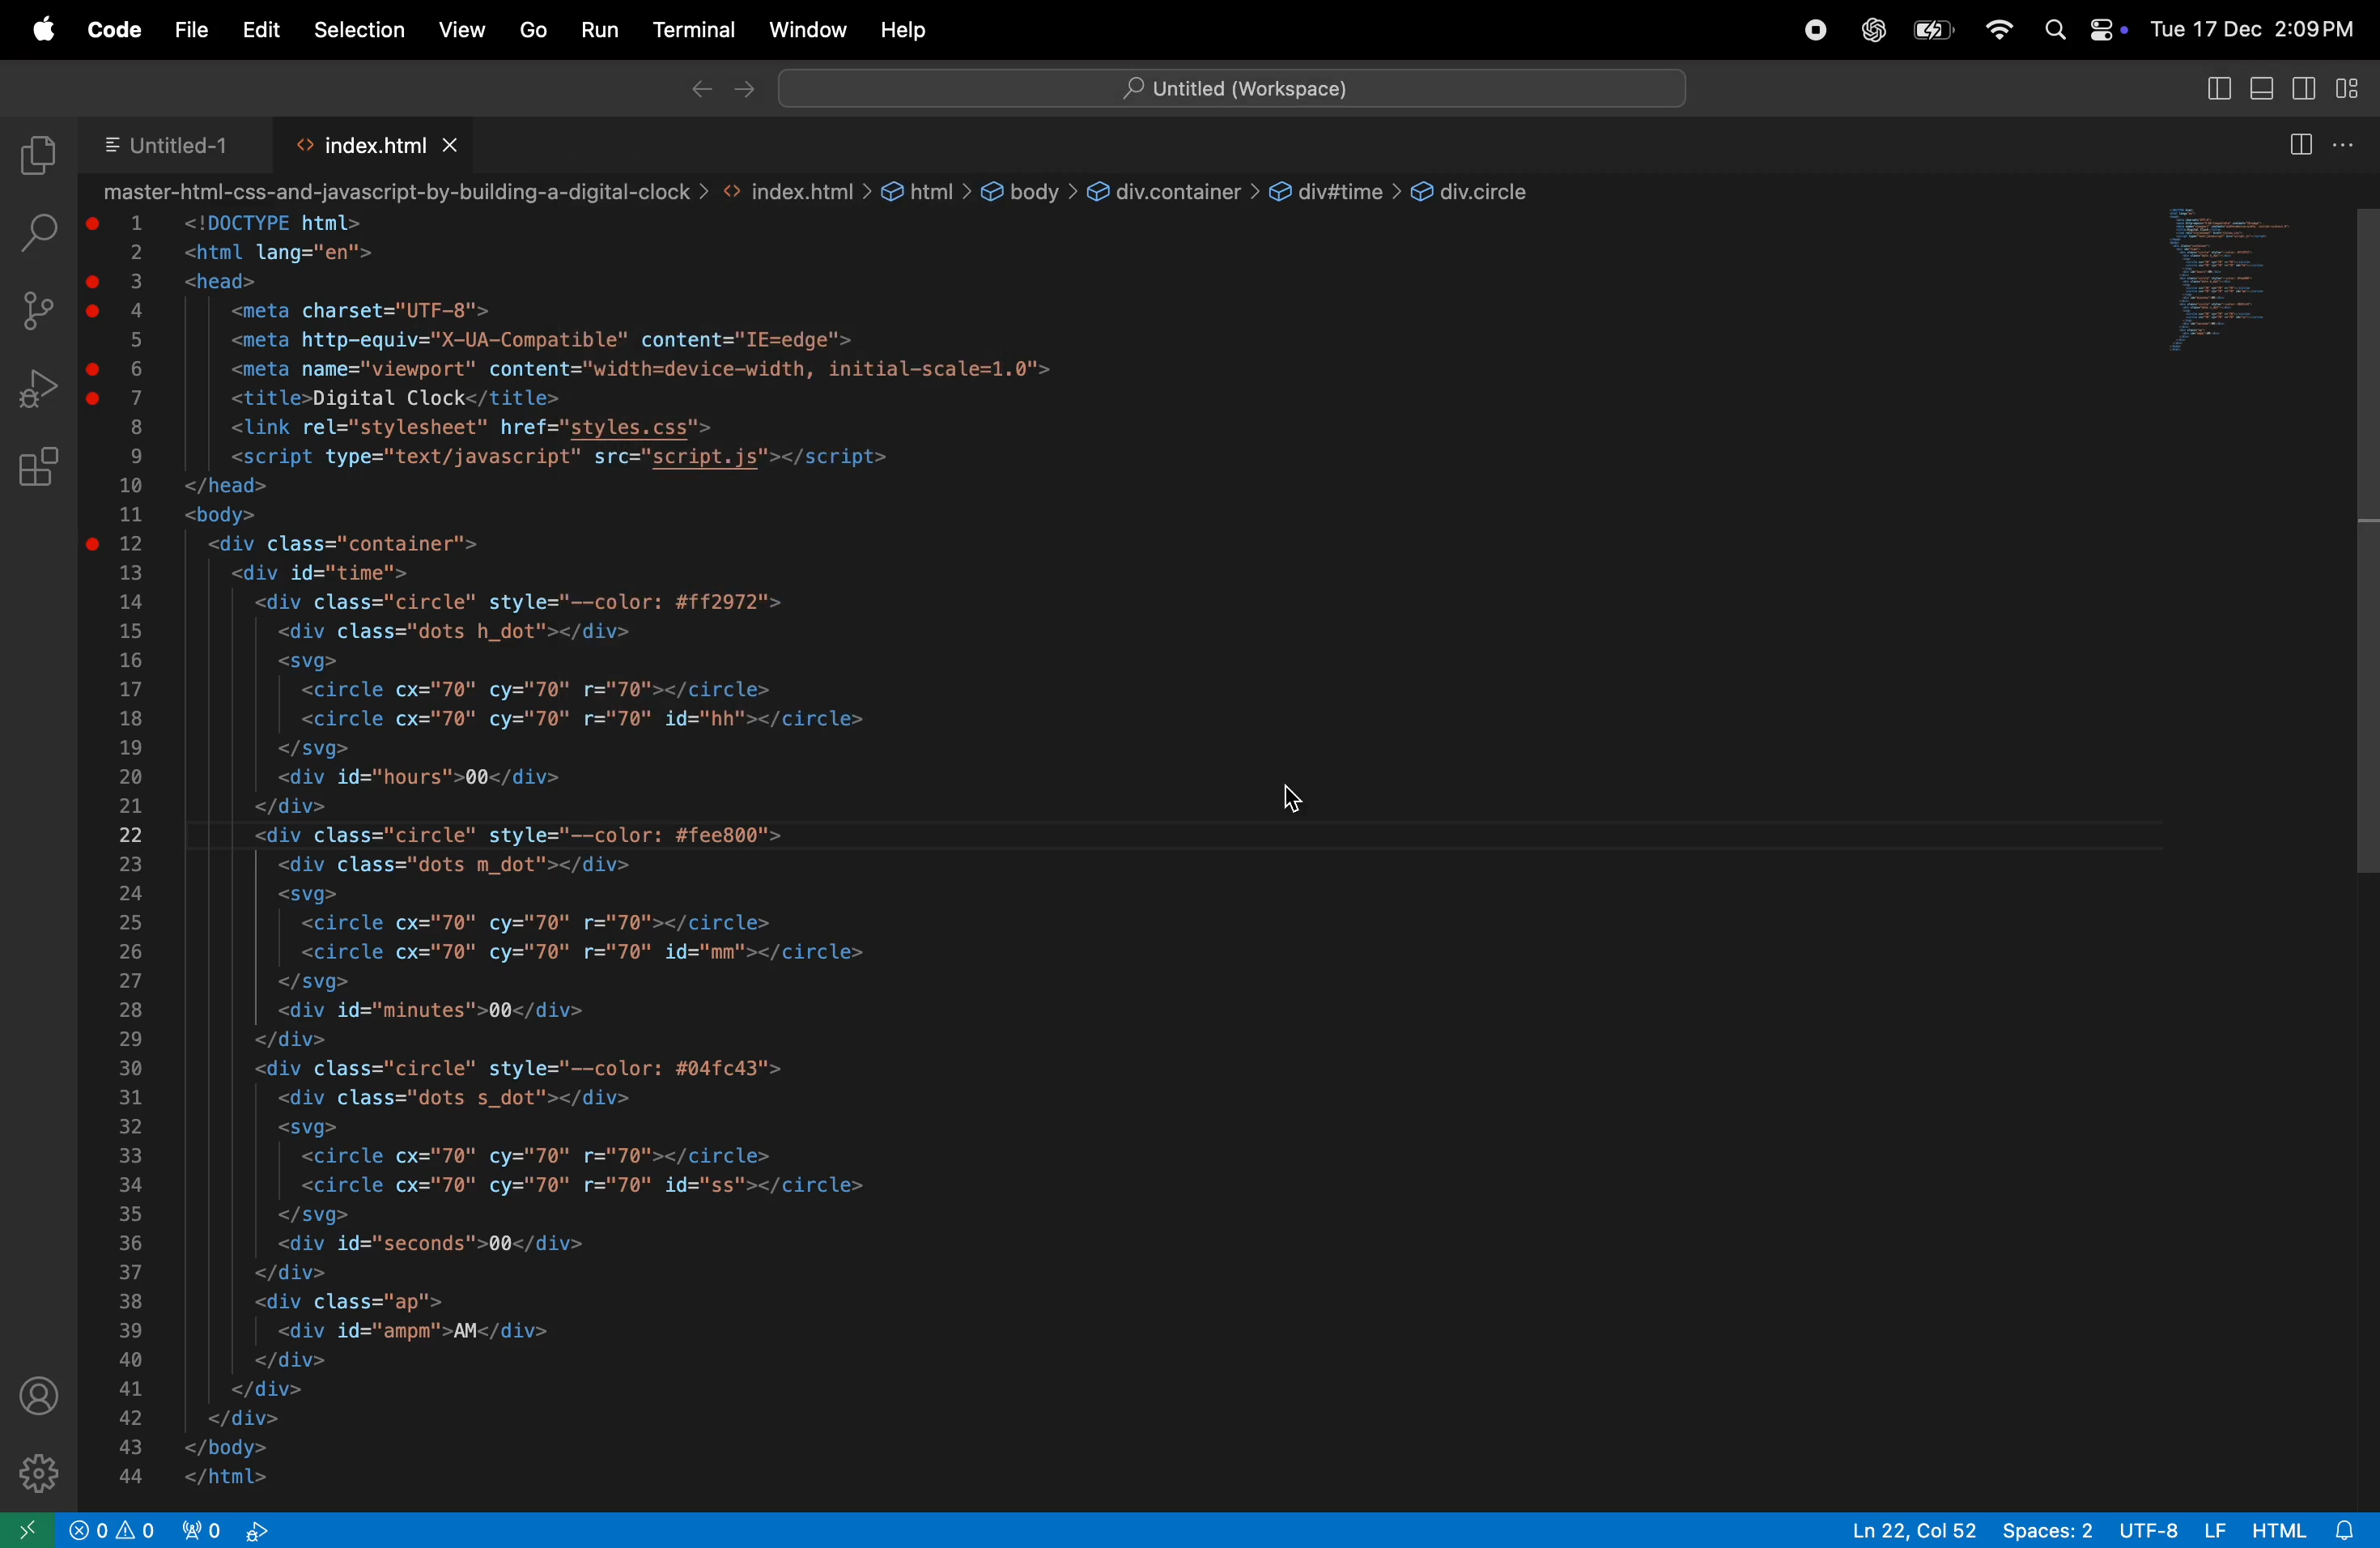 The image size is (2380, 1548). Describe the element at coordinates (2267, 87) in the screenshot. I see `Toggle view` at that location.